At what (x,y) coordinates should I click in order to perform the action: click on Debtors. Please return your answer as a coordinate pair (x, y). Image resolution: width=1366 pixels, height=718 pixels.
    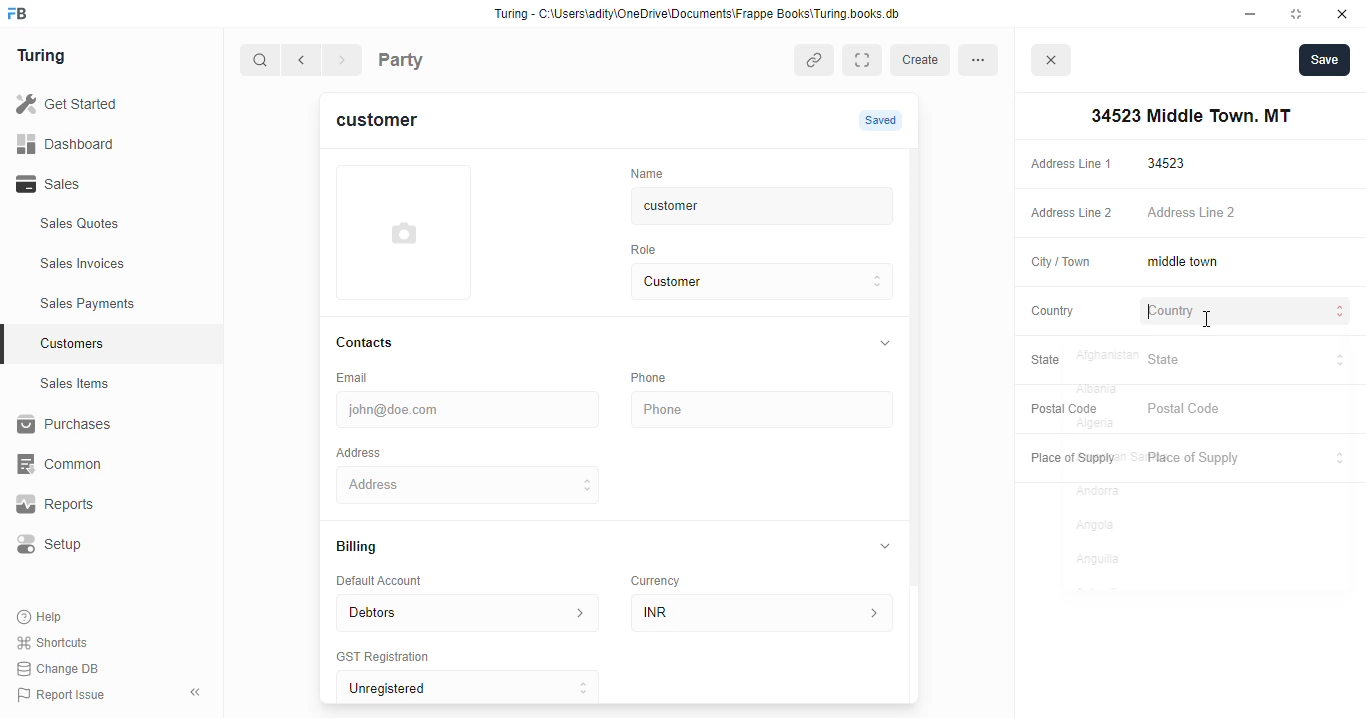
    Looking at the image, I should click on (467, 611).